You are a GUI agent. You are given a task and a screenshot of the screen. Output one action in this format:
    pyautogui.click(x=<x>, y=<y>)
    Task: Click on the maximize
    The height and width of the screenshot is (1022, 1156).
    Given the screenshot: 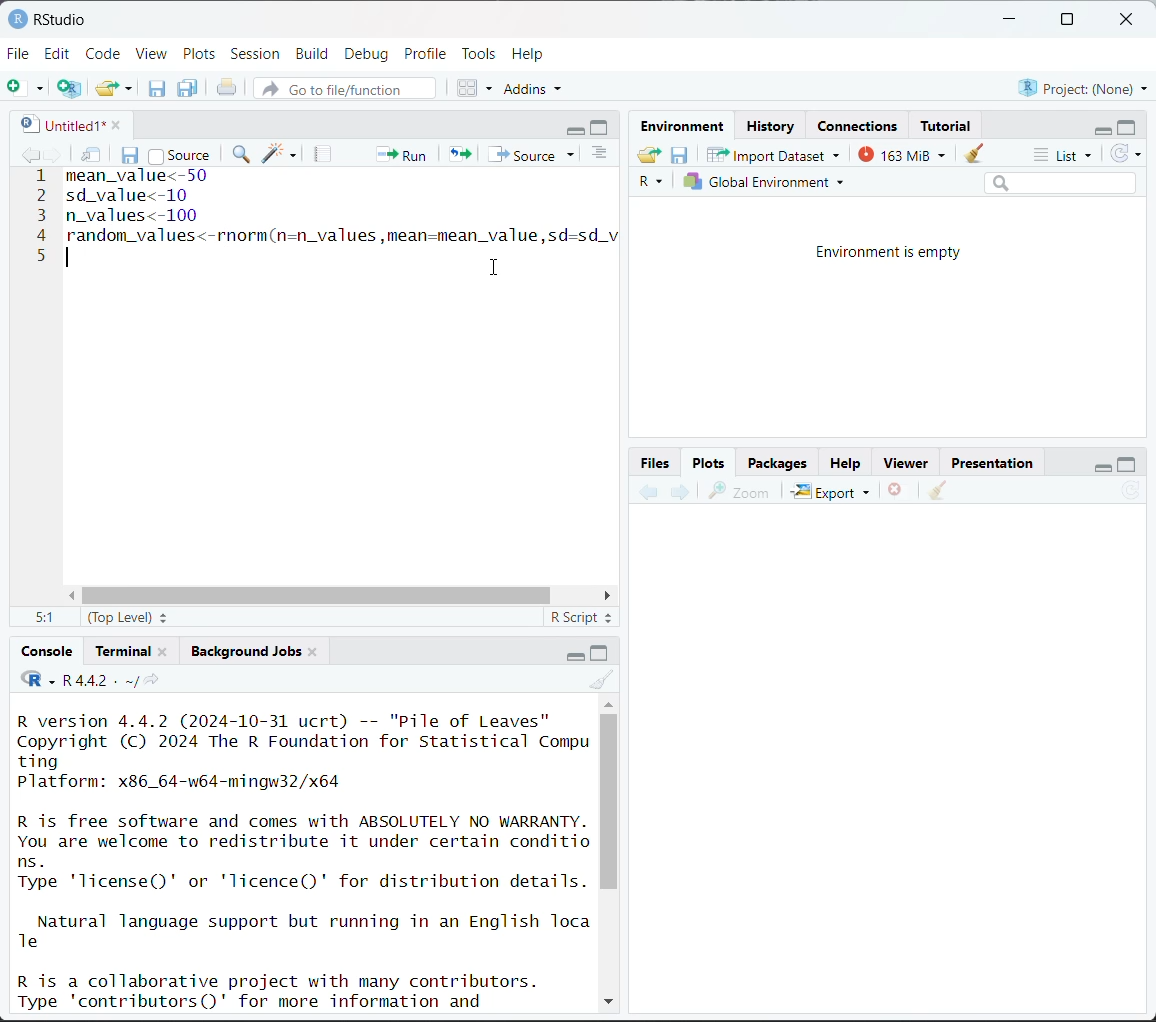 What is the action you would take?
    pyautogui.click(x=1066, y=20)
    